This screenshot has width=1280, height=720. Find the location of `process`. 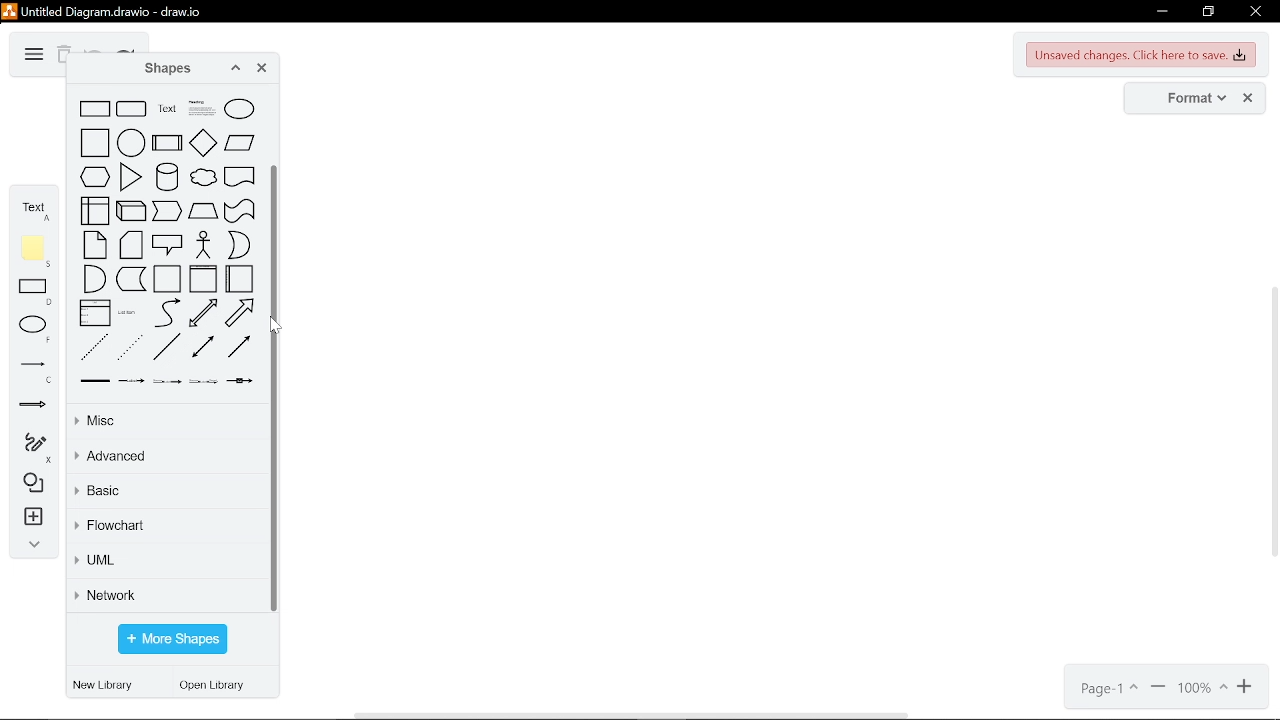

process is located at coordinates (167, 142).